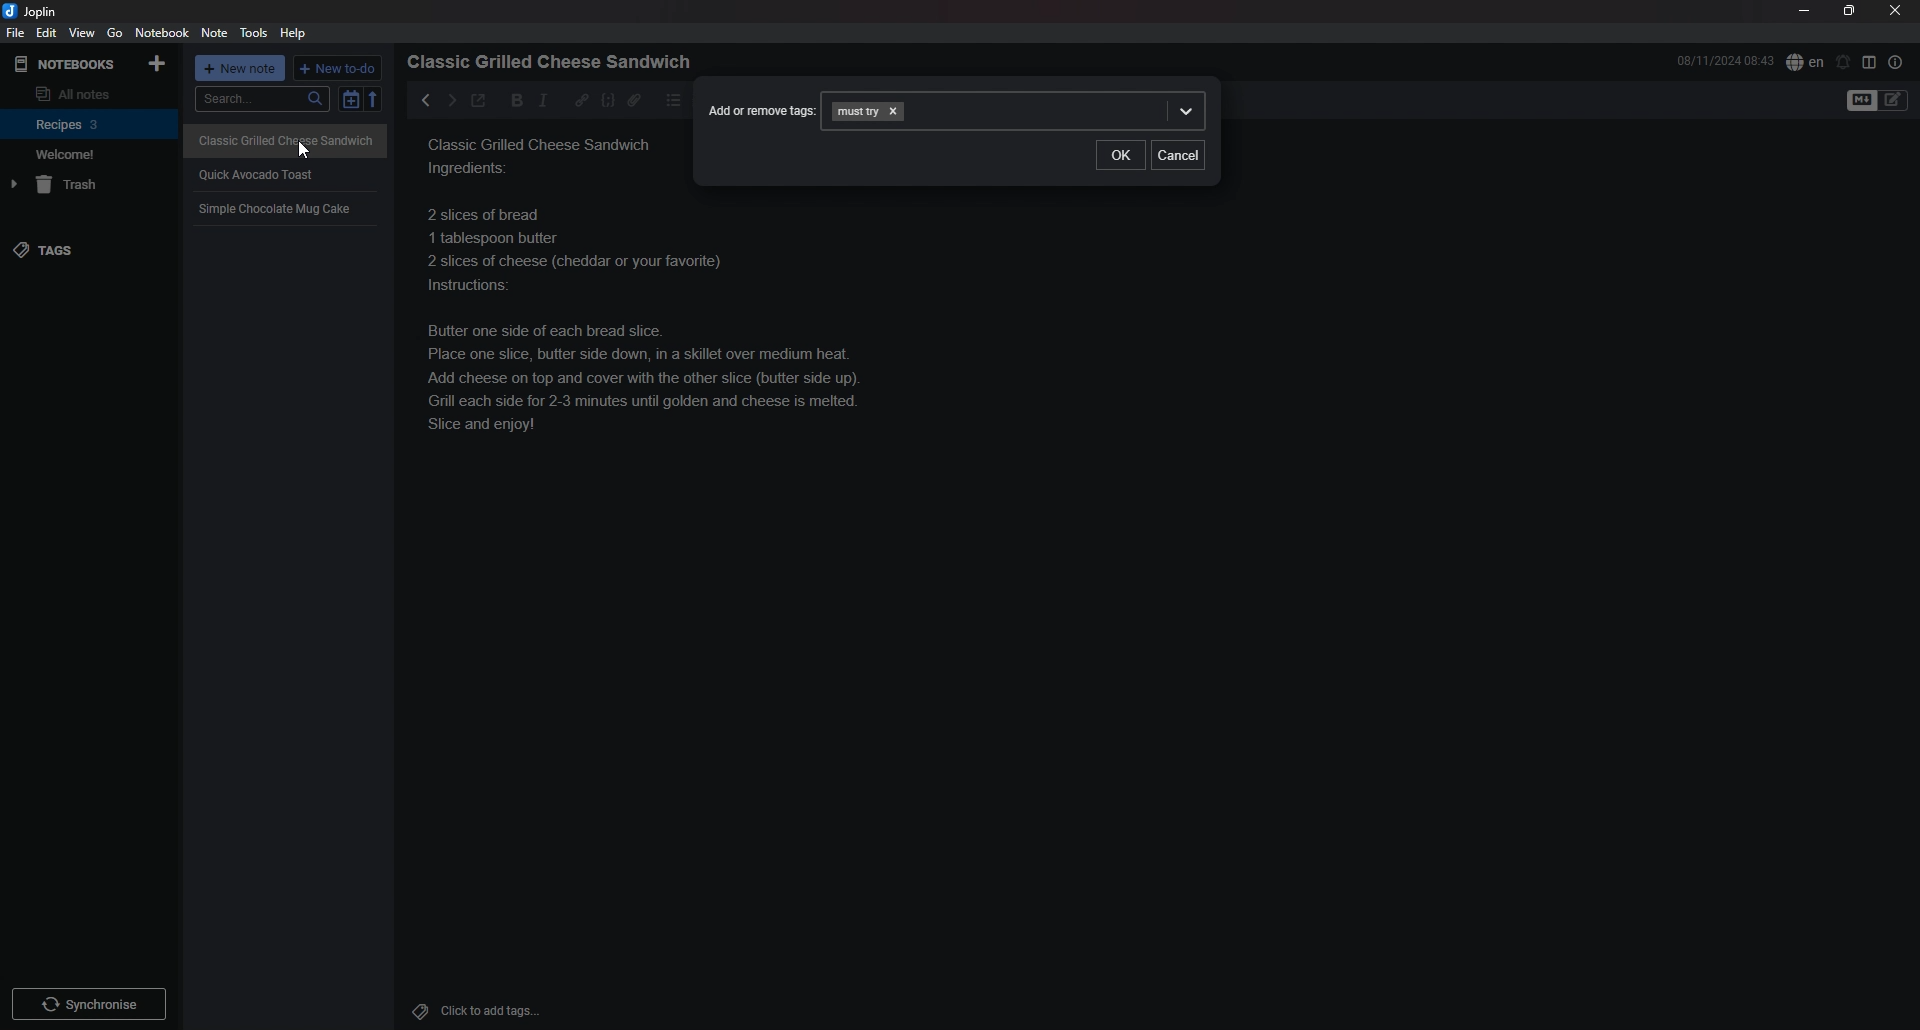  I want to click on simple chocolate mug cake, so click(686, 348).